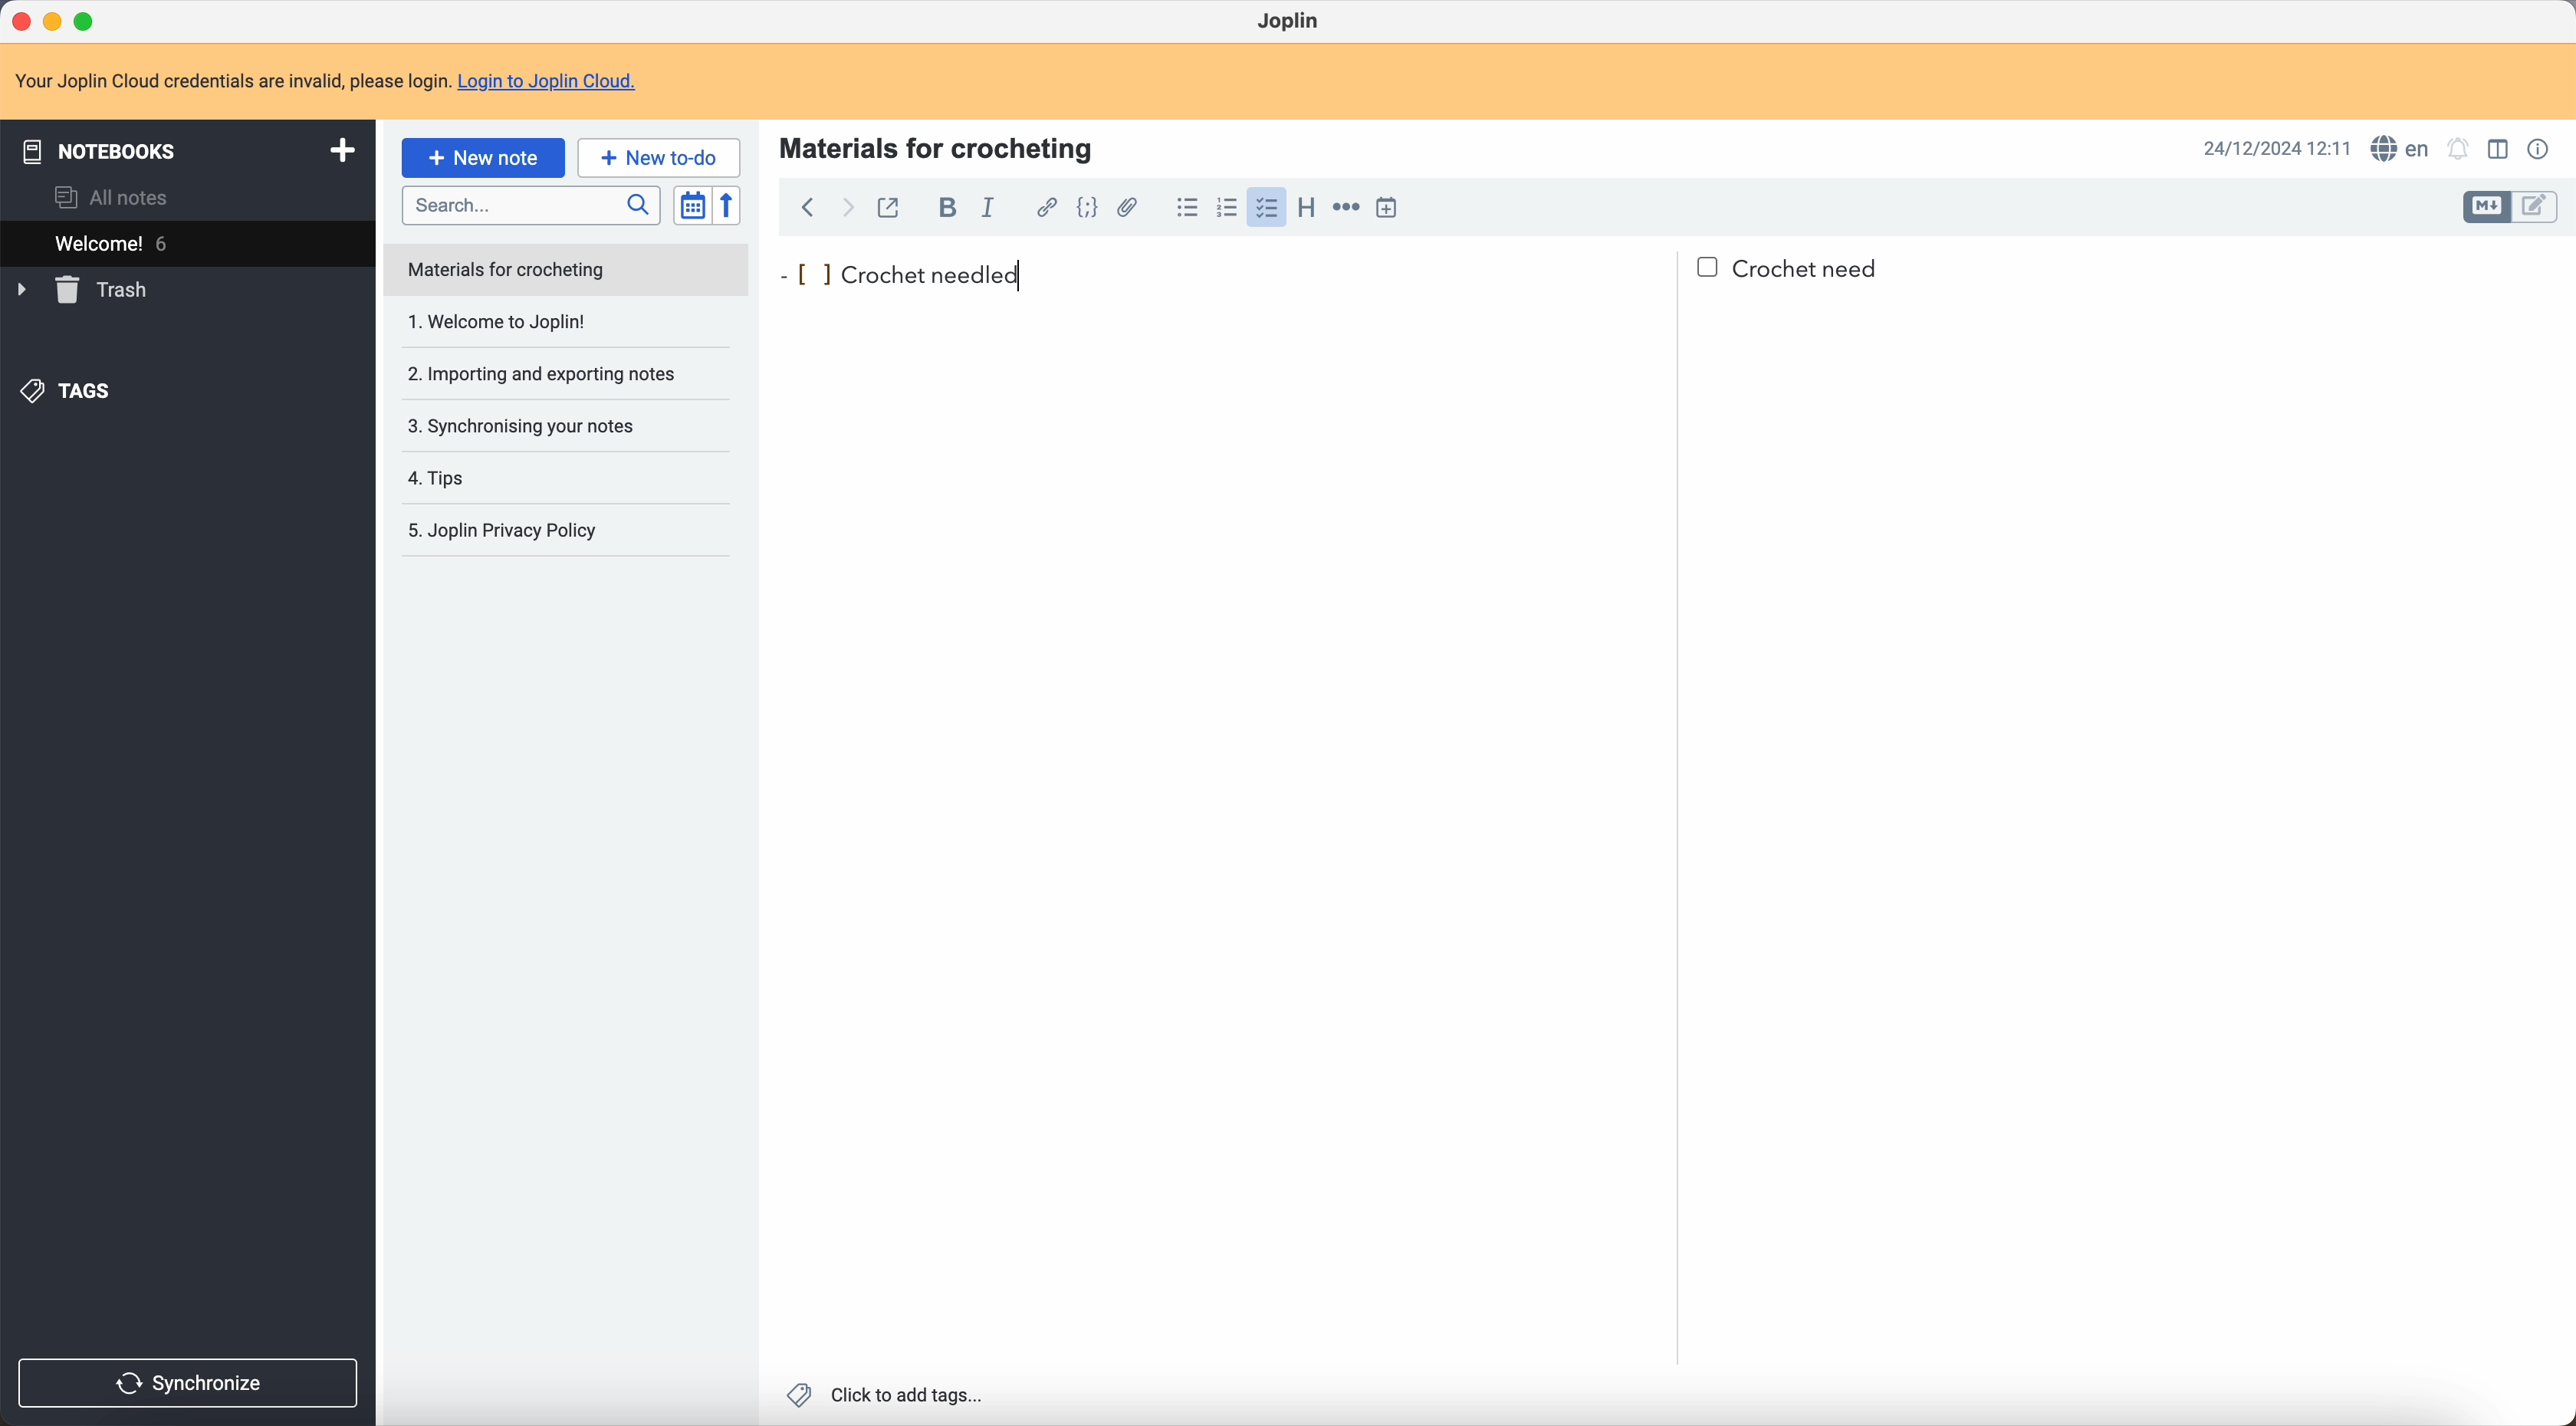 Image resolution: width=2576 pixels, height=1426 pixels. Describe the element at coordinates (845, 210) in the screenshot. I see `foward` at that location.